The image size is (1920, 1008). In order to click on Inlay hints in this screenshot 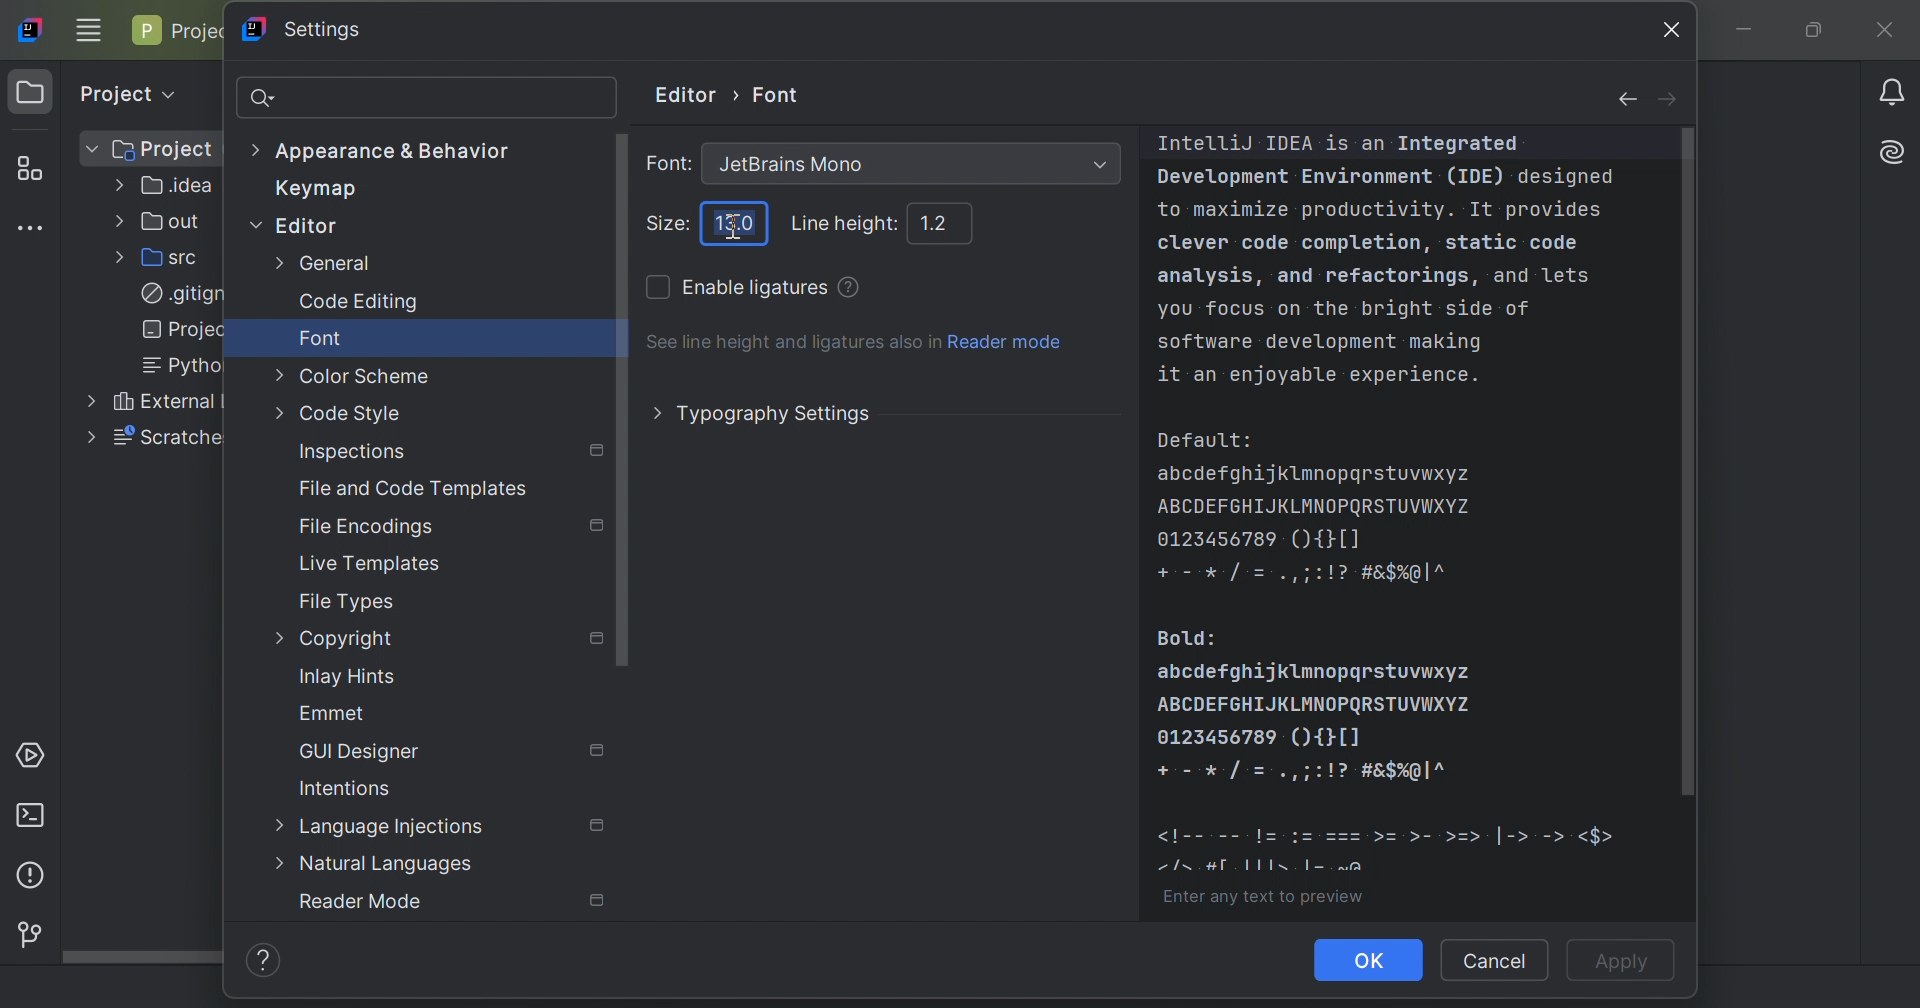, I will do `click(349, 676)`.